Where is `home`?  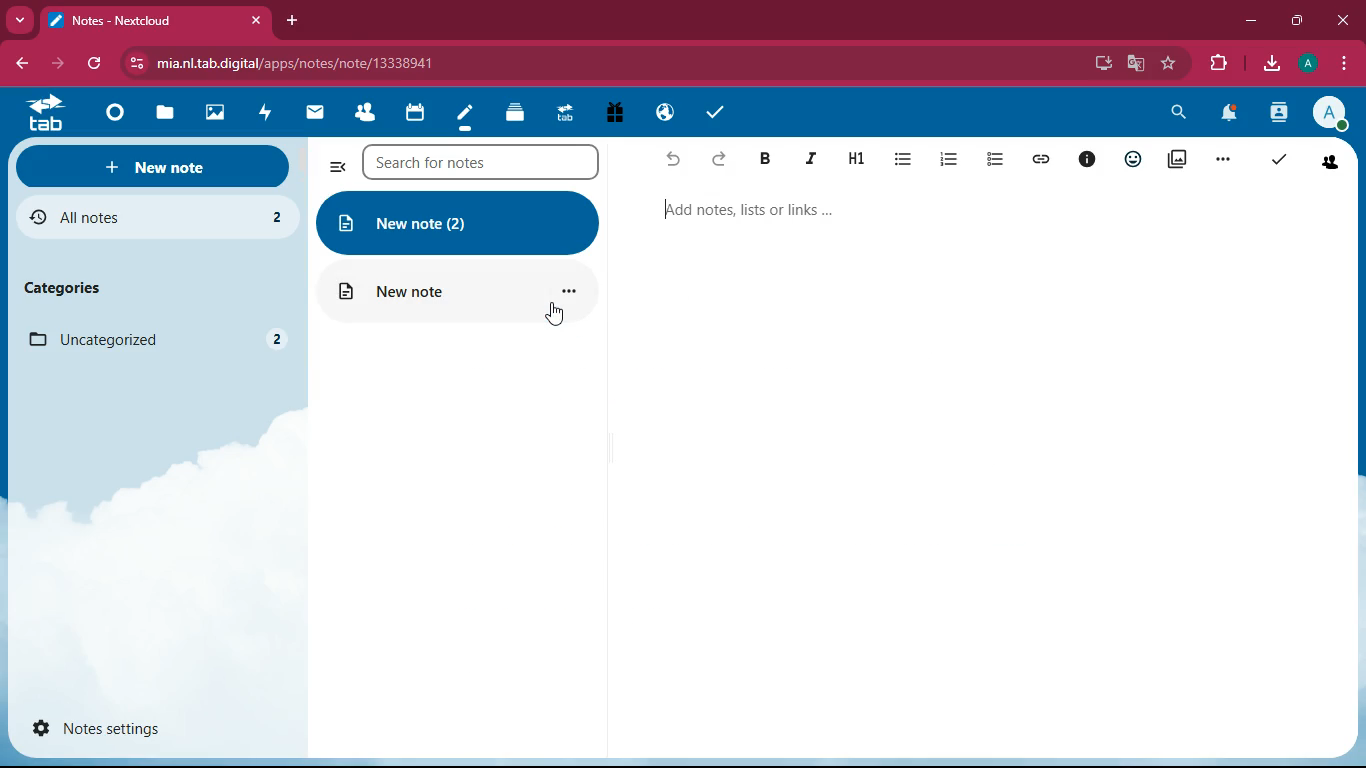 home is located at coordinates (118, 109).